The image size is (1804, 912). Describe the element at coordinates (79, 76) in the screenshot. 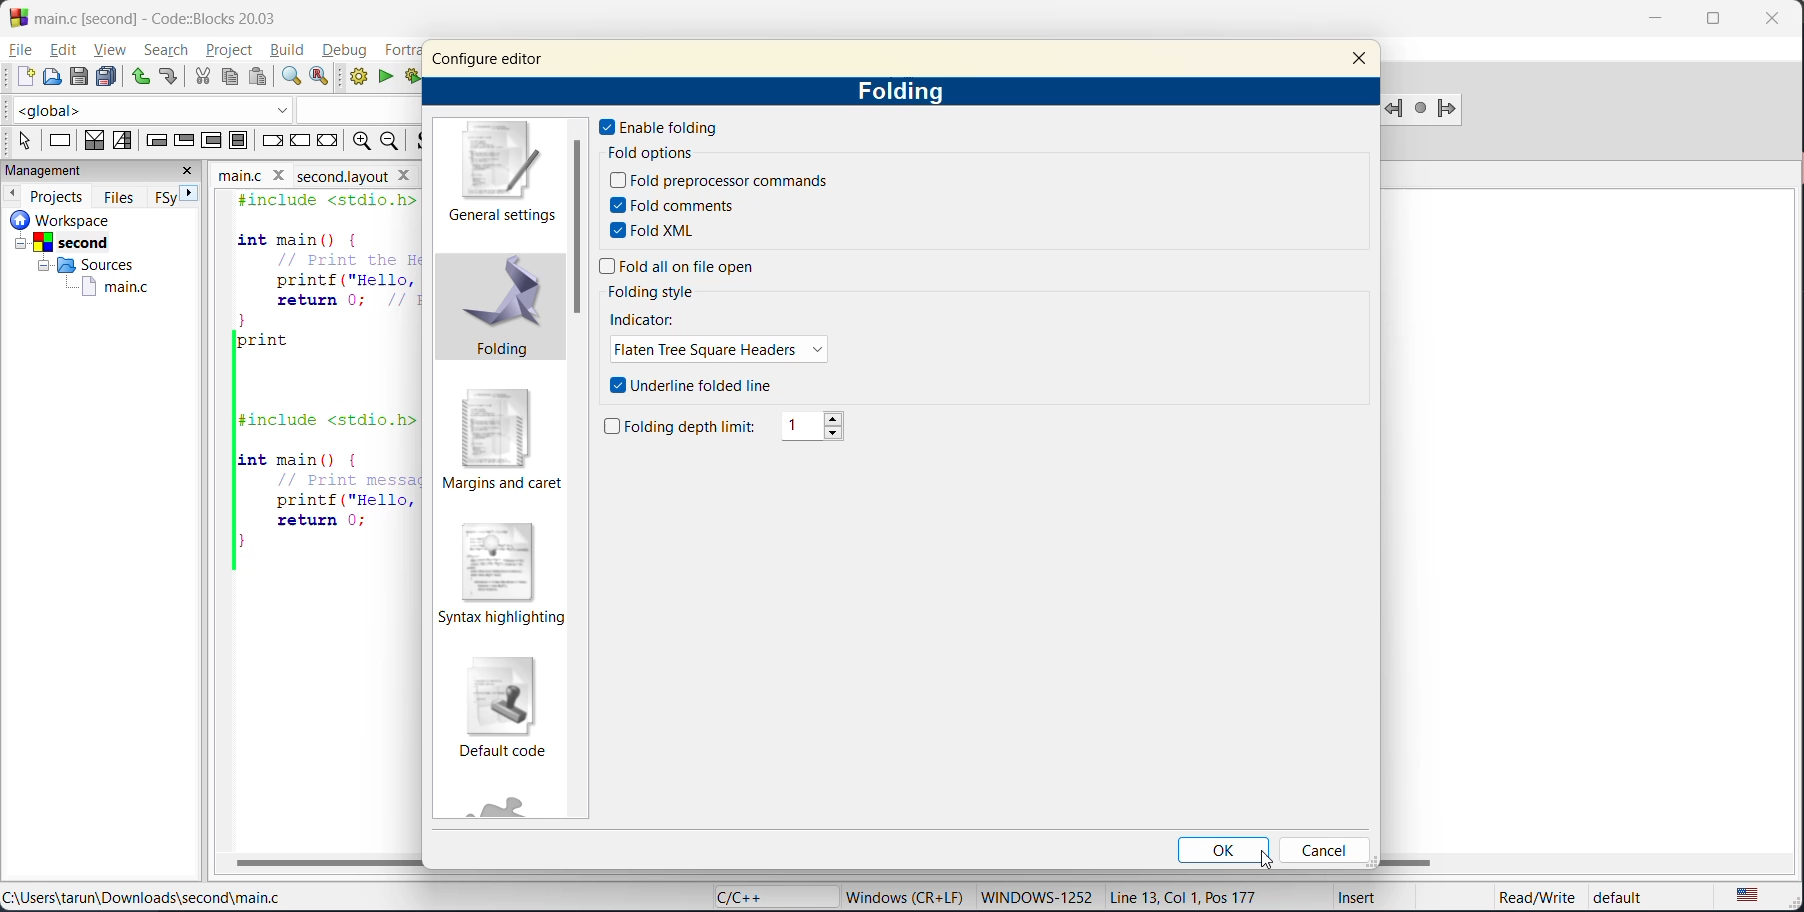

I see `save` at that location.